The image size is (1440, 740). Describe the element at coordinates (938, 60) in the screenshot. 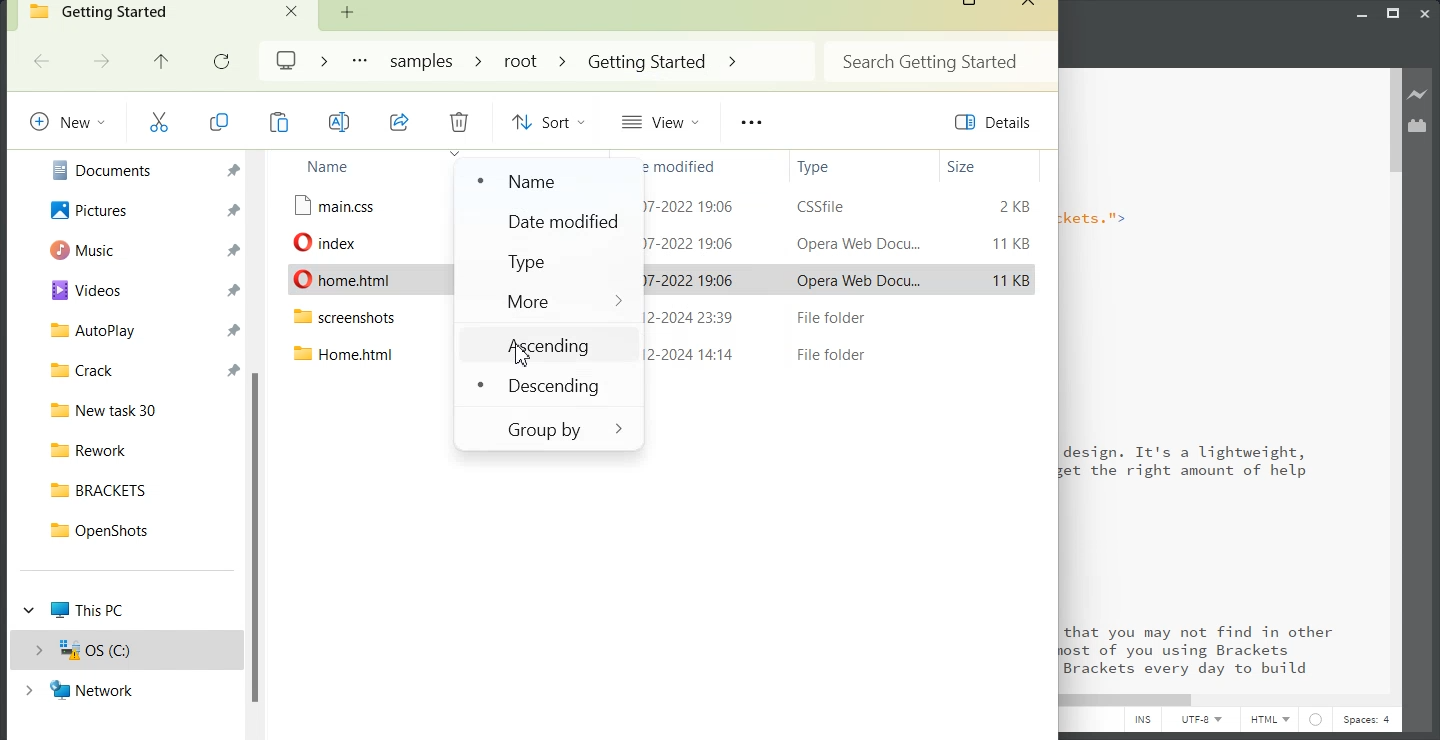

I see `Search Bar` at that location.